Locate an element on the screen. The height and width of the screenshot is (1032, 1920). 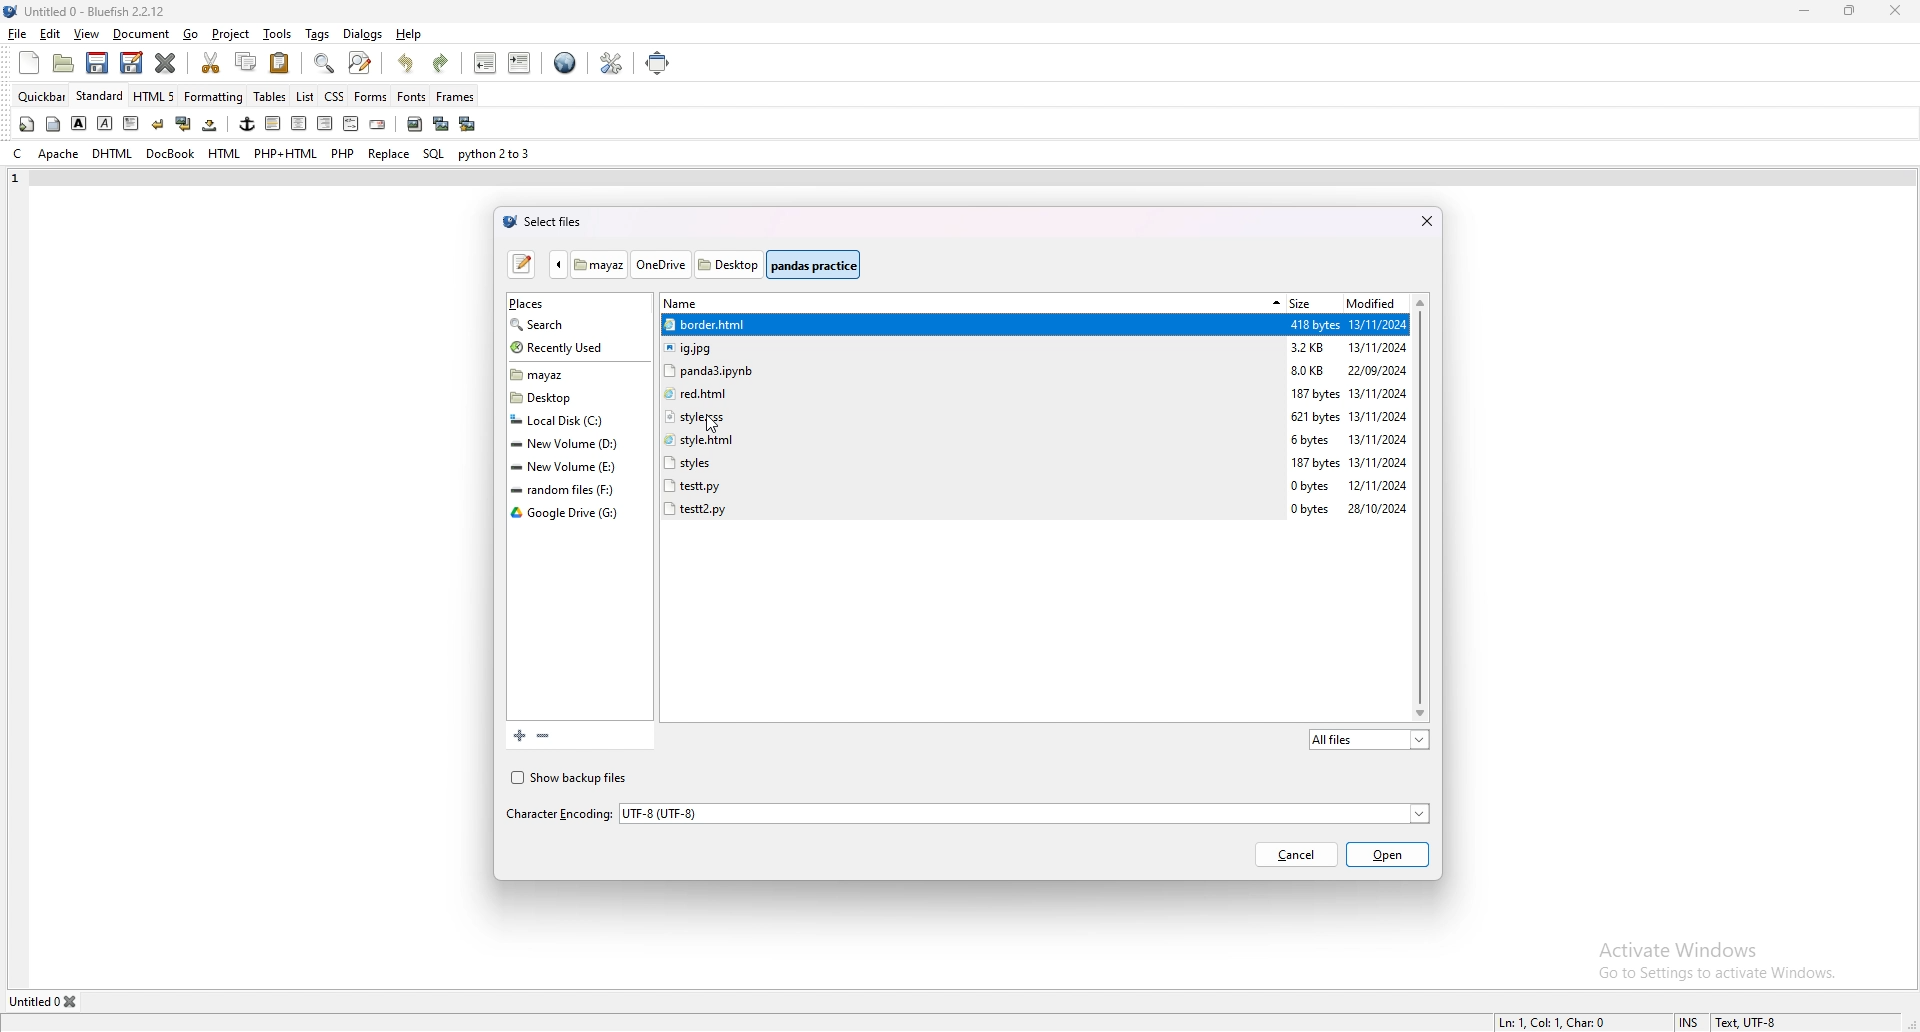
418 bytes is located at coordinates (1314, 326).